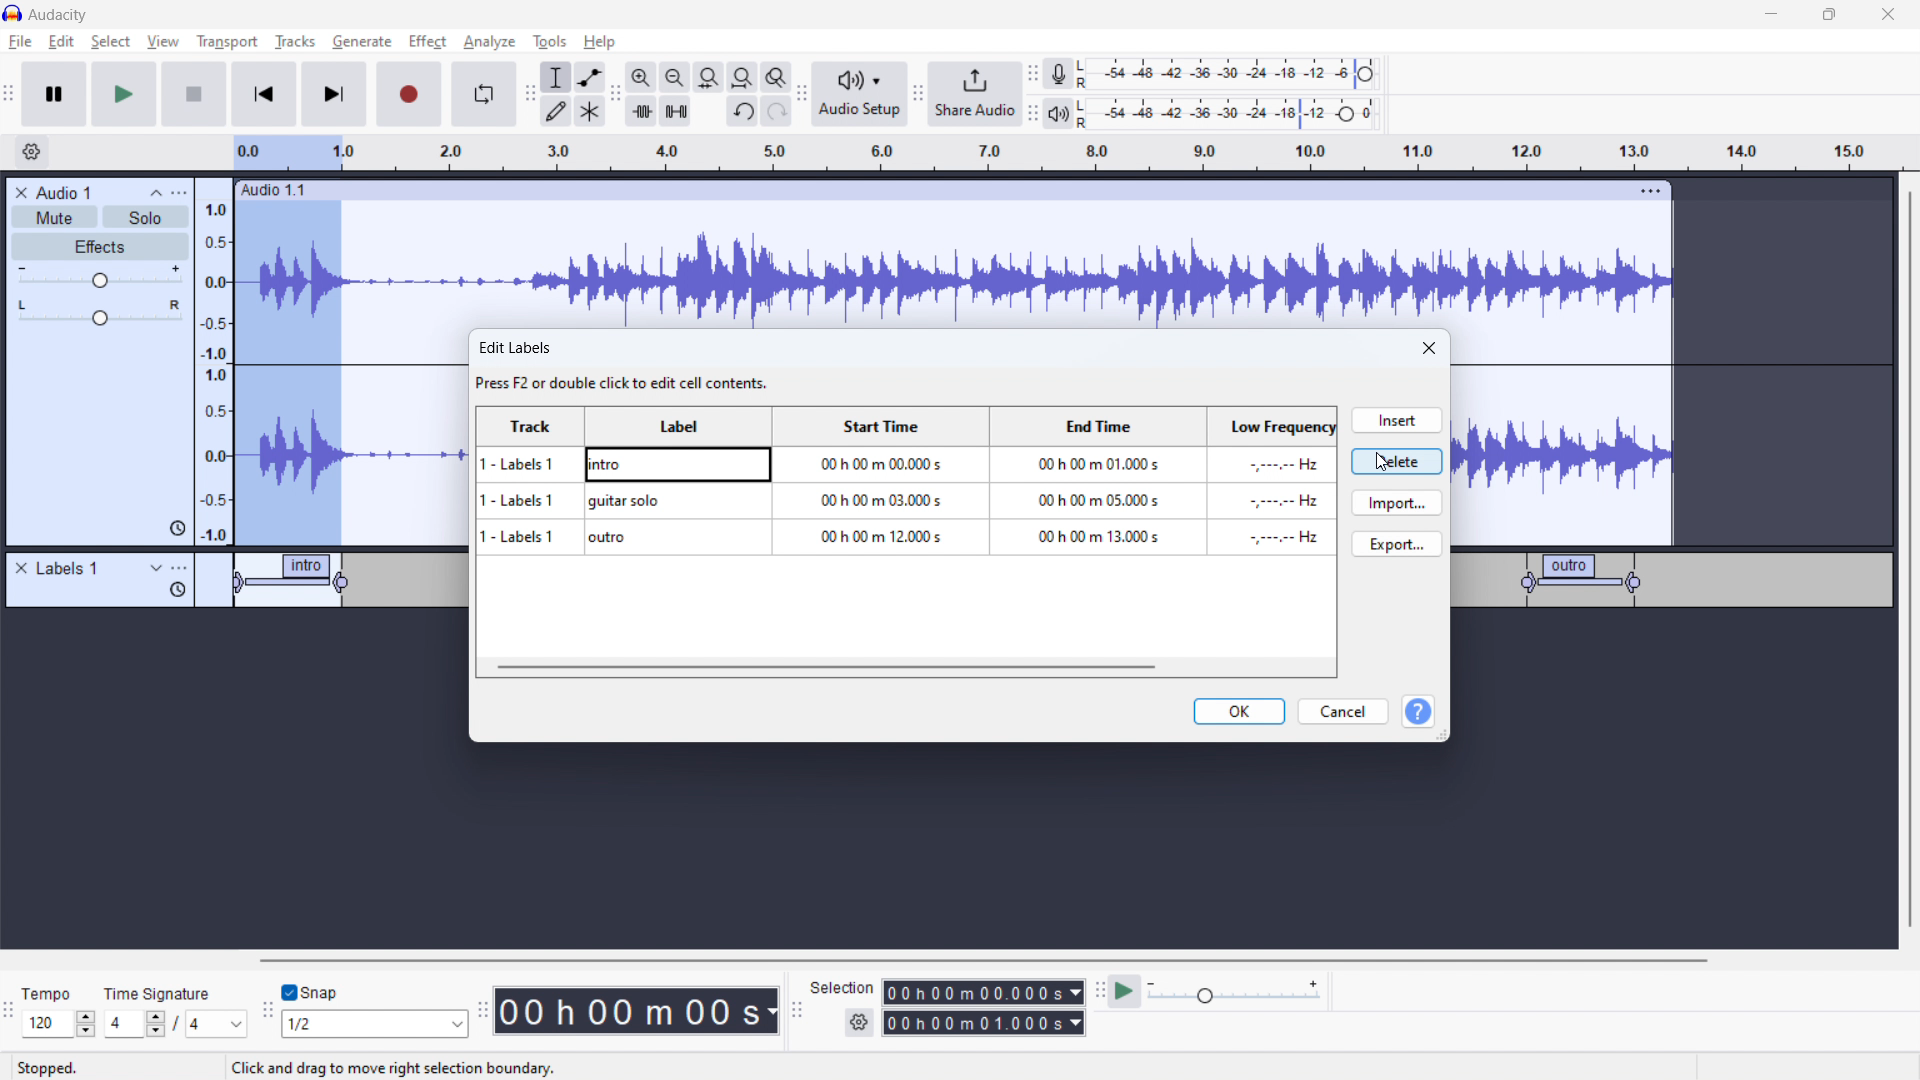 This screenshot has height=1080, width=1920. What do you see at coordinates (362, 41) in the screenshot?
I see `generate` at bounding box center [362, 41].